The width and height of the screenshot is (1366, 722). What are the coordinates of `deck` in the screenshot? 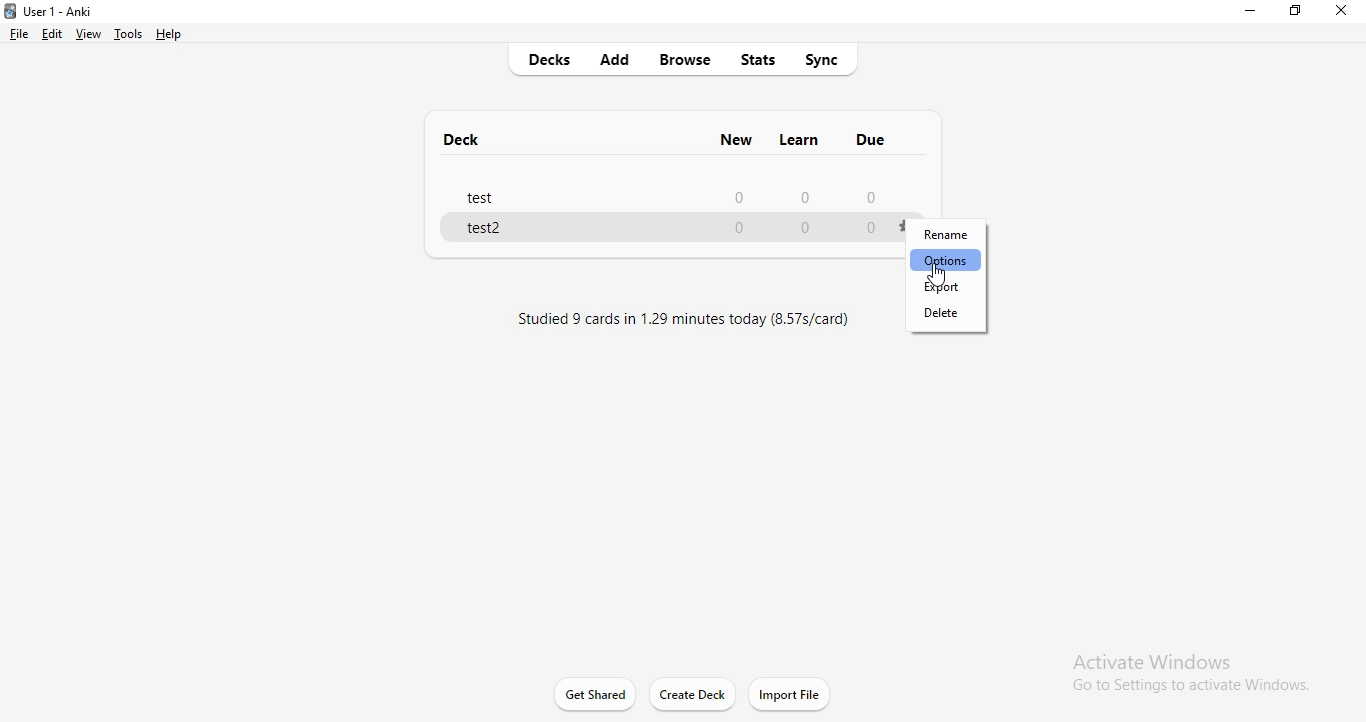 It's located at (463, 135).